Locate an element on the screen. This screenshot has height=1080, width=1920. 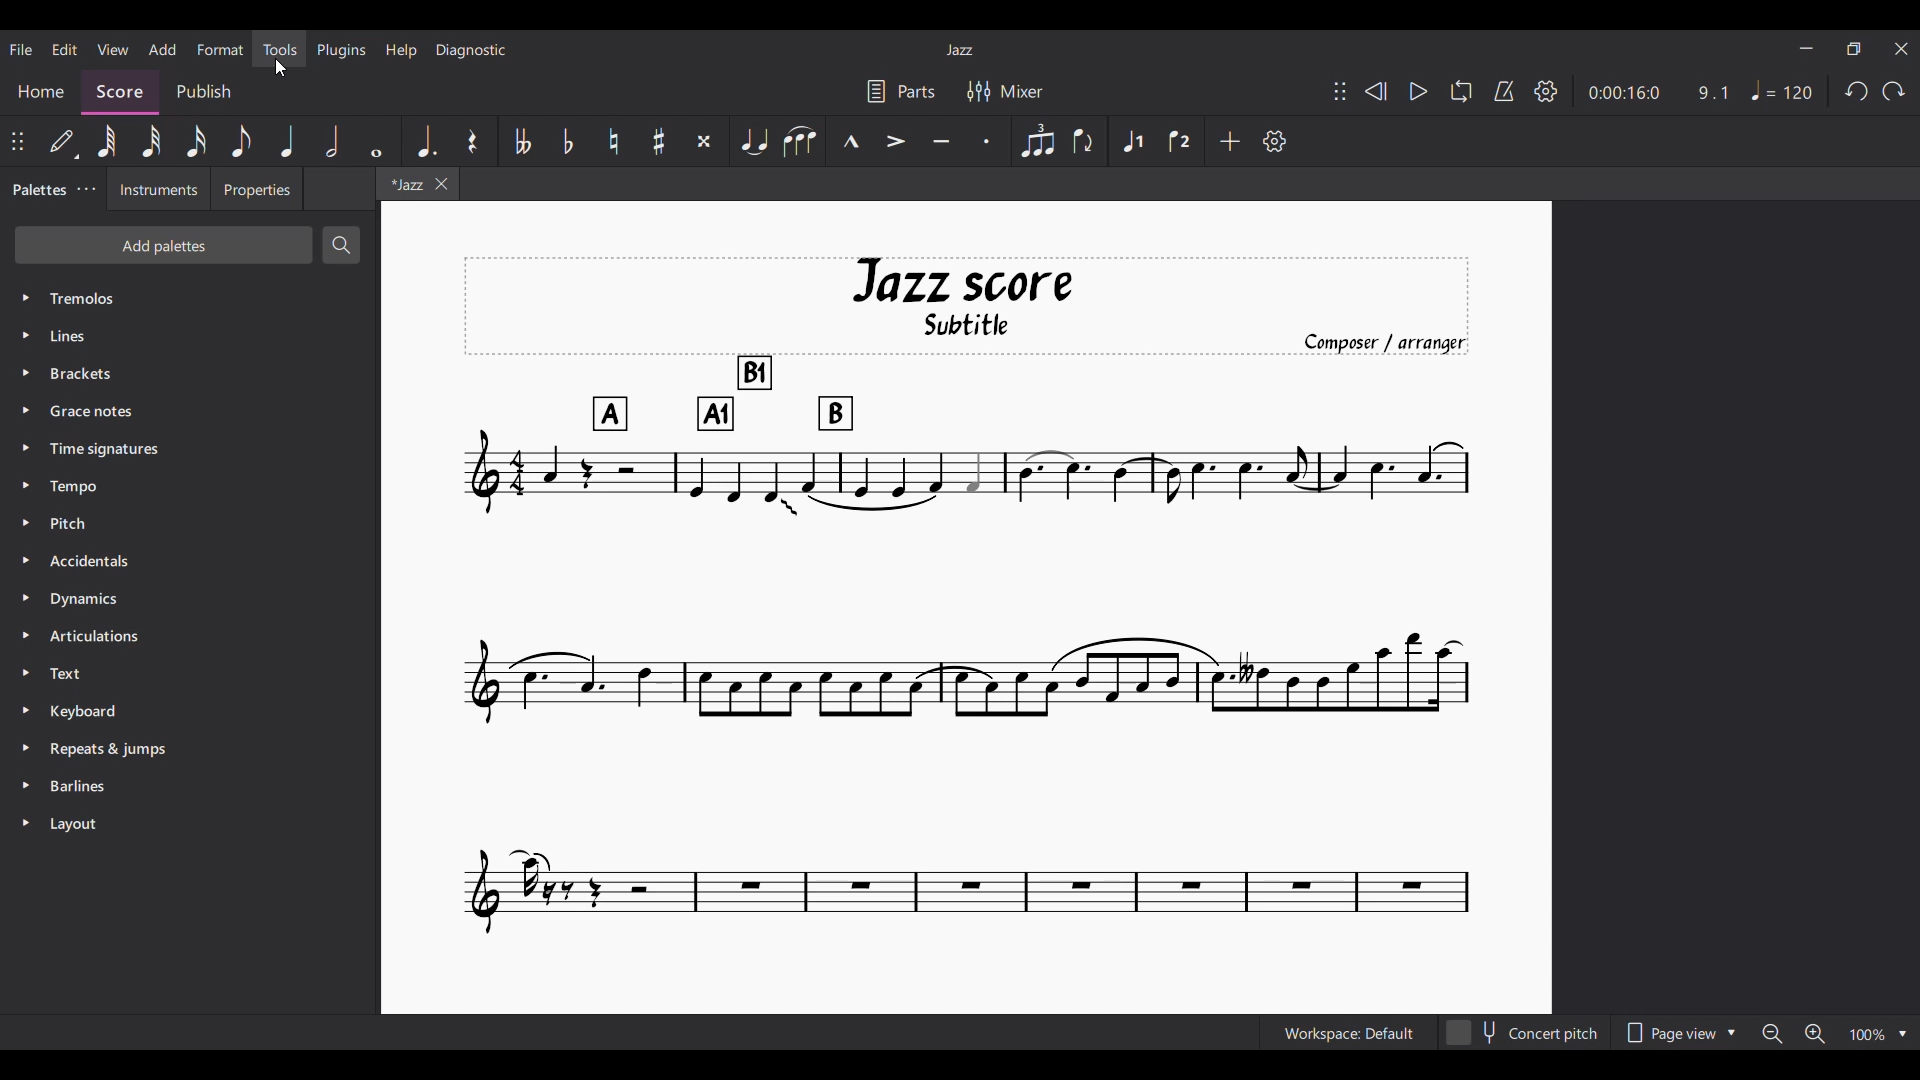
Whole note is located at coordinates (377, 142).